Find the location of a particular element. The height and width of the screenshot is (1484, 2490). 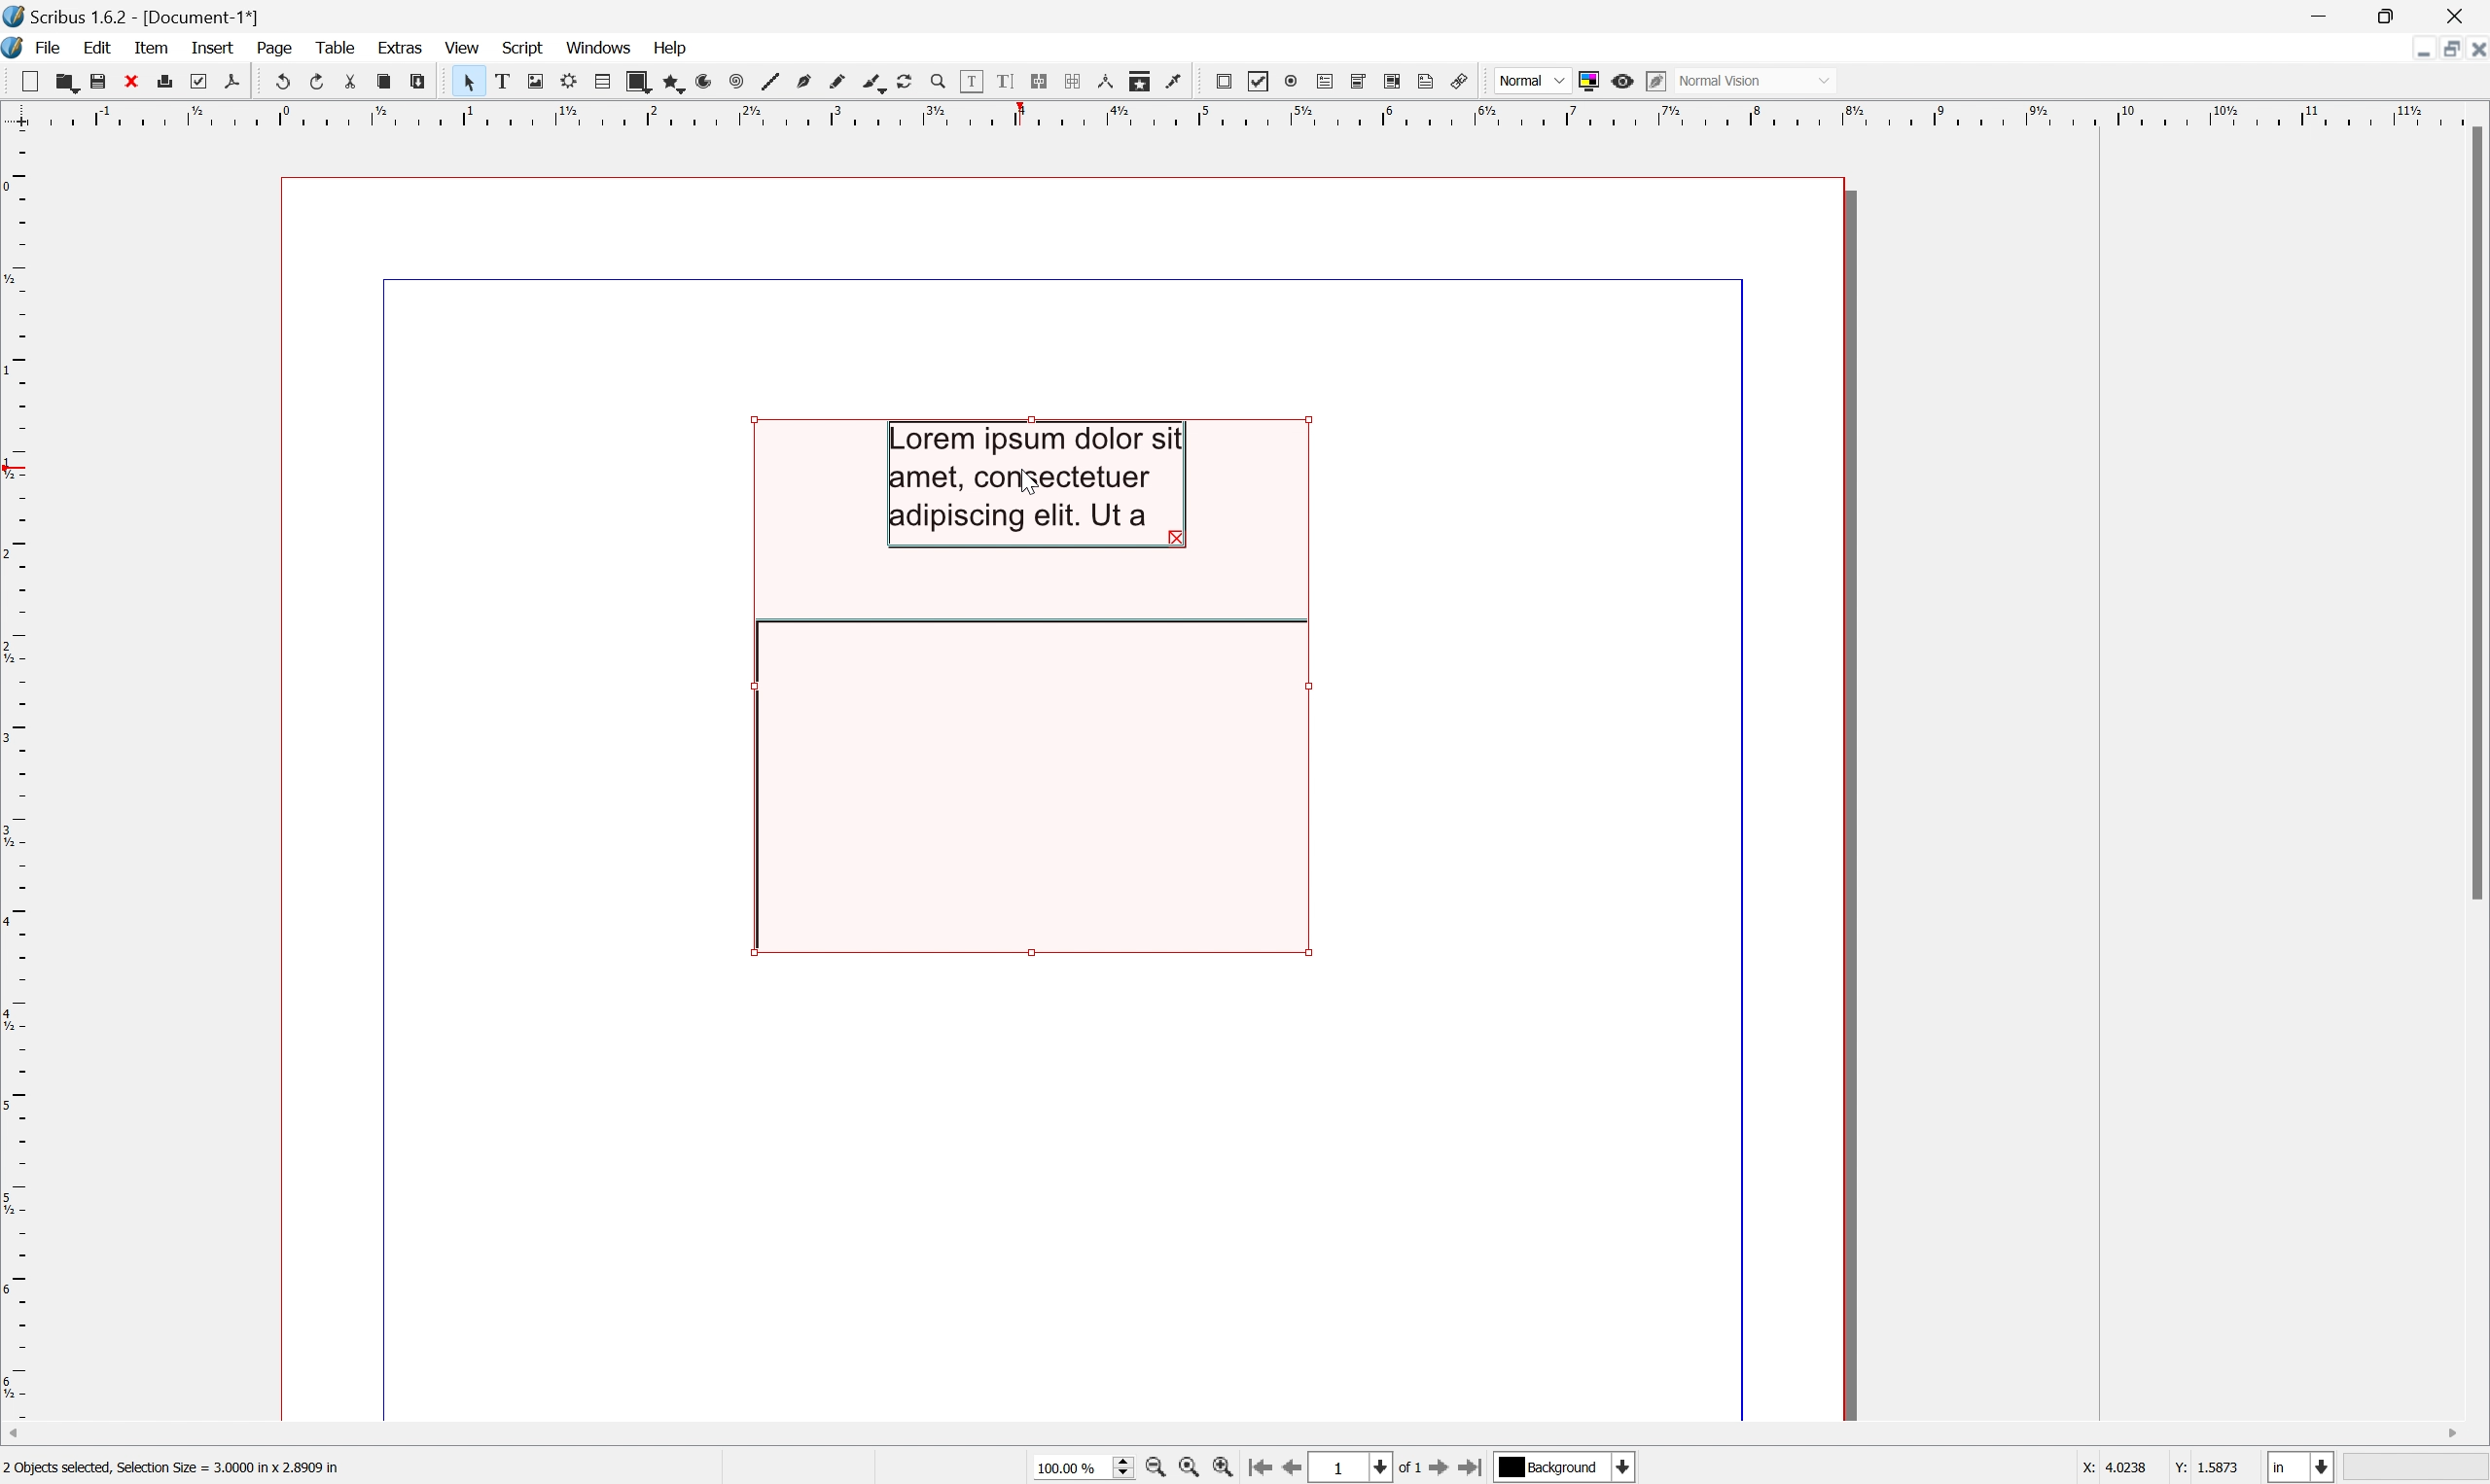

Cut is located at coordinates (350, 78).